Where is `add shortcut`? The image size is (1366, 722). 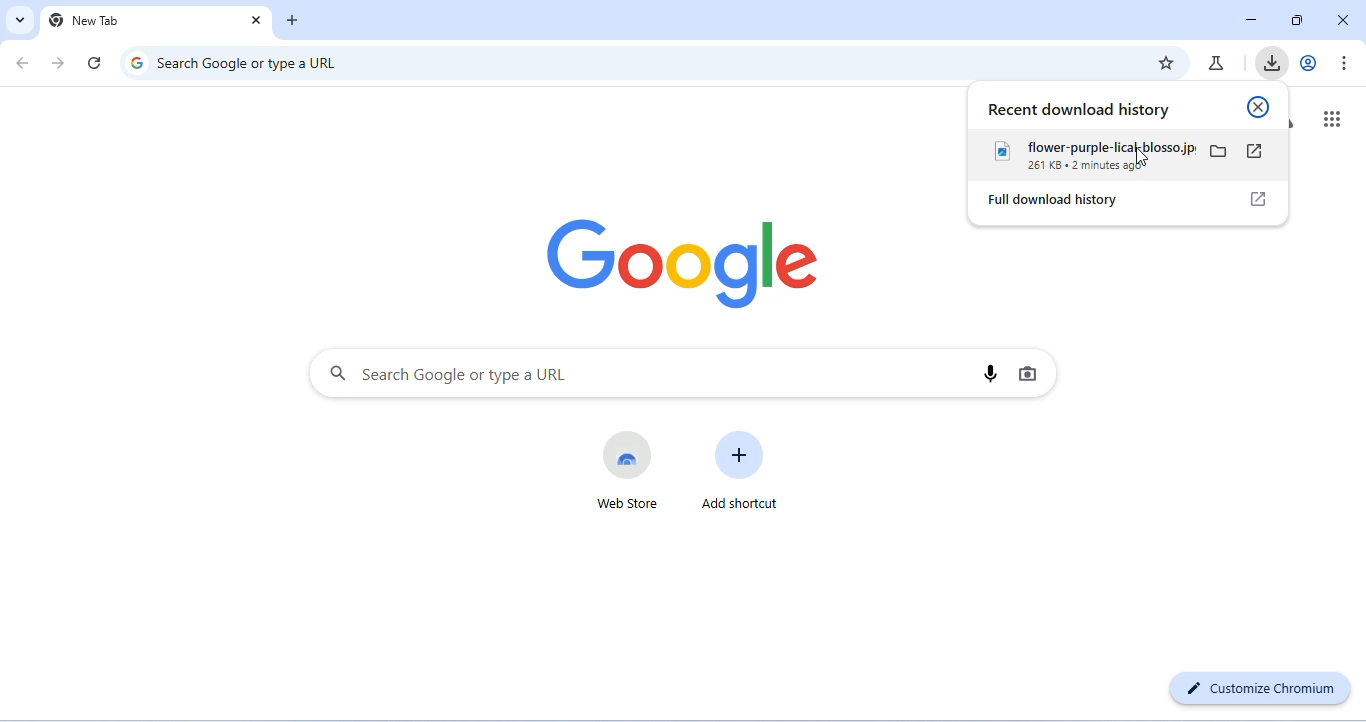 add shortcut is located at coordinates (746, 475).